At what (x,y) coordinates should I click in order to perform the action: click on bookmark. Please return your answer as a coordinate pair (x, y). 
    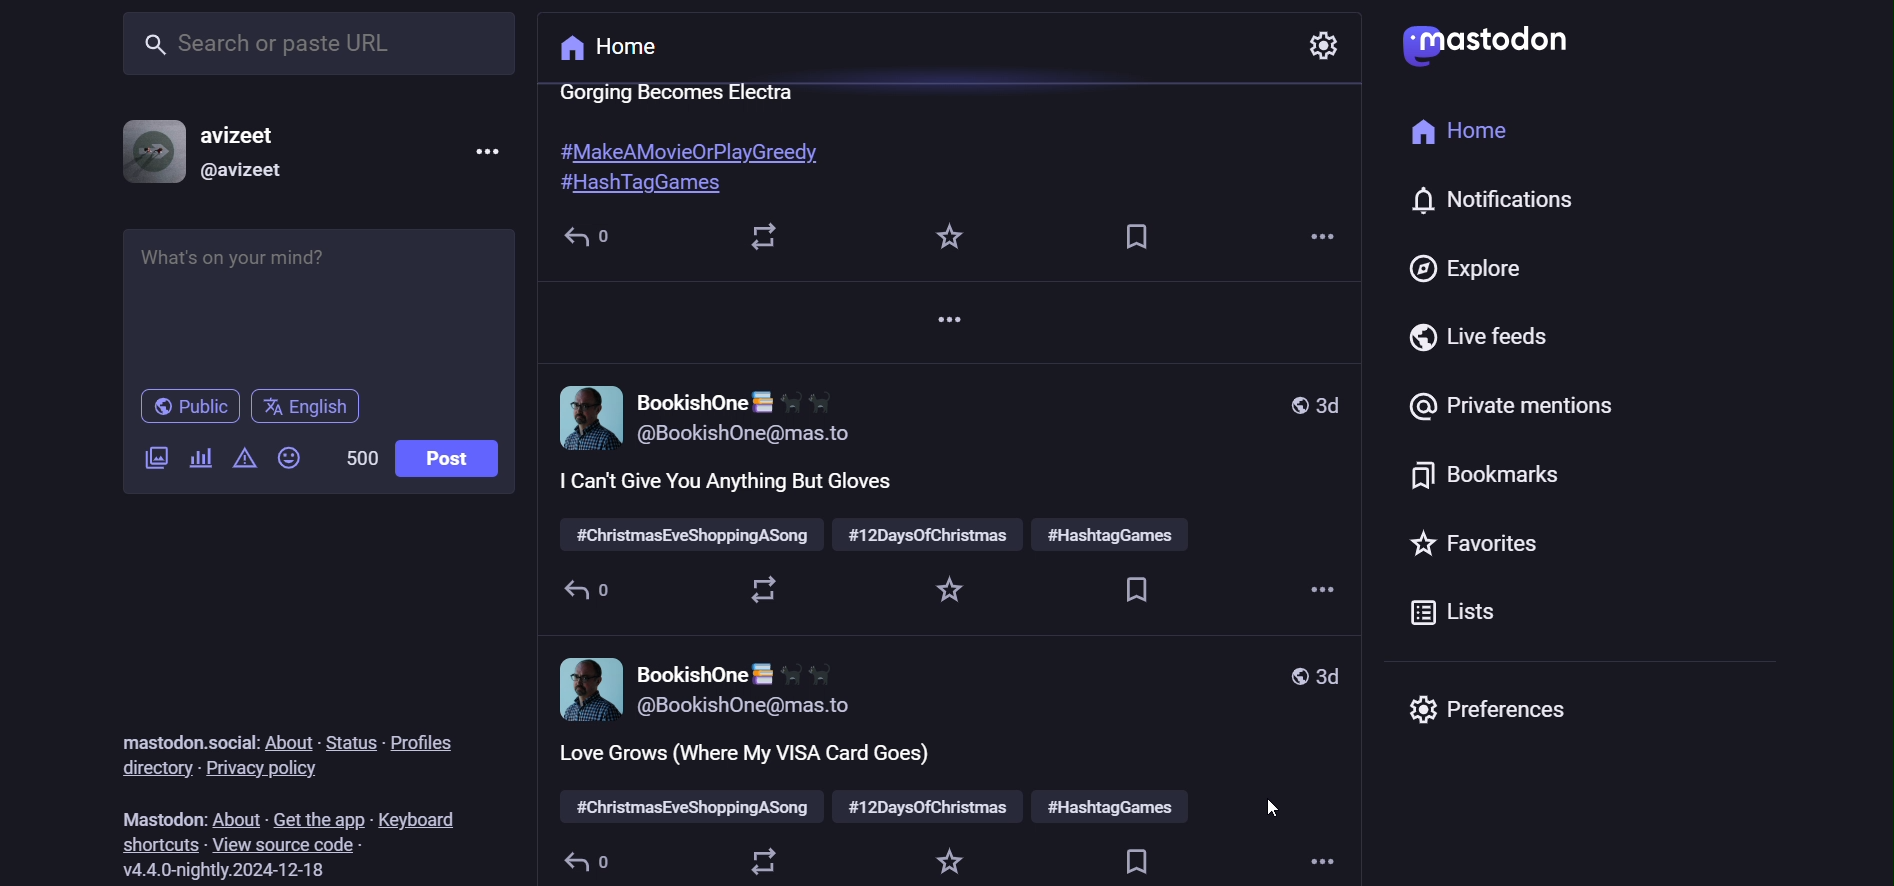
    Looking at the image, I should click on (1141, 592).